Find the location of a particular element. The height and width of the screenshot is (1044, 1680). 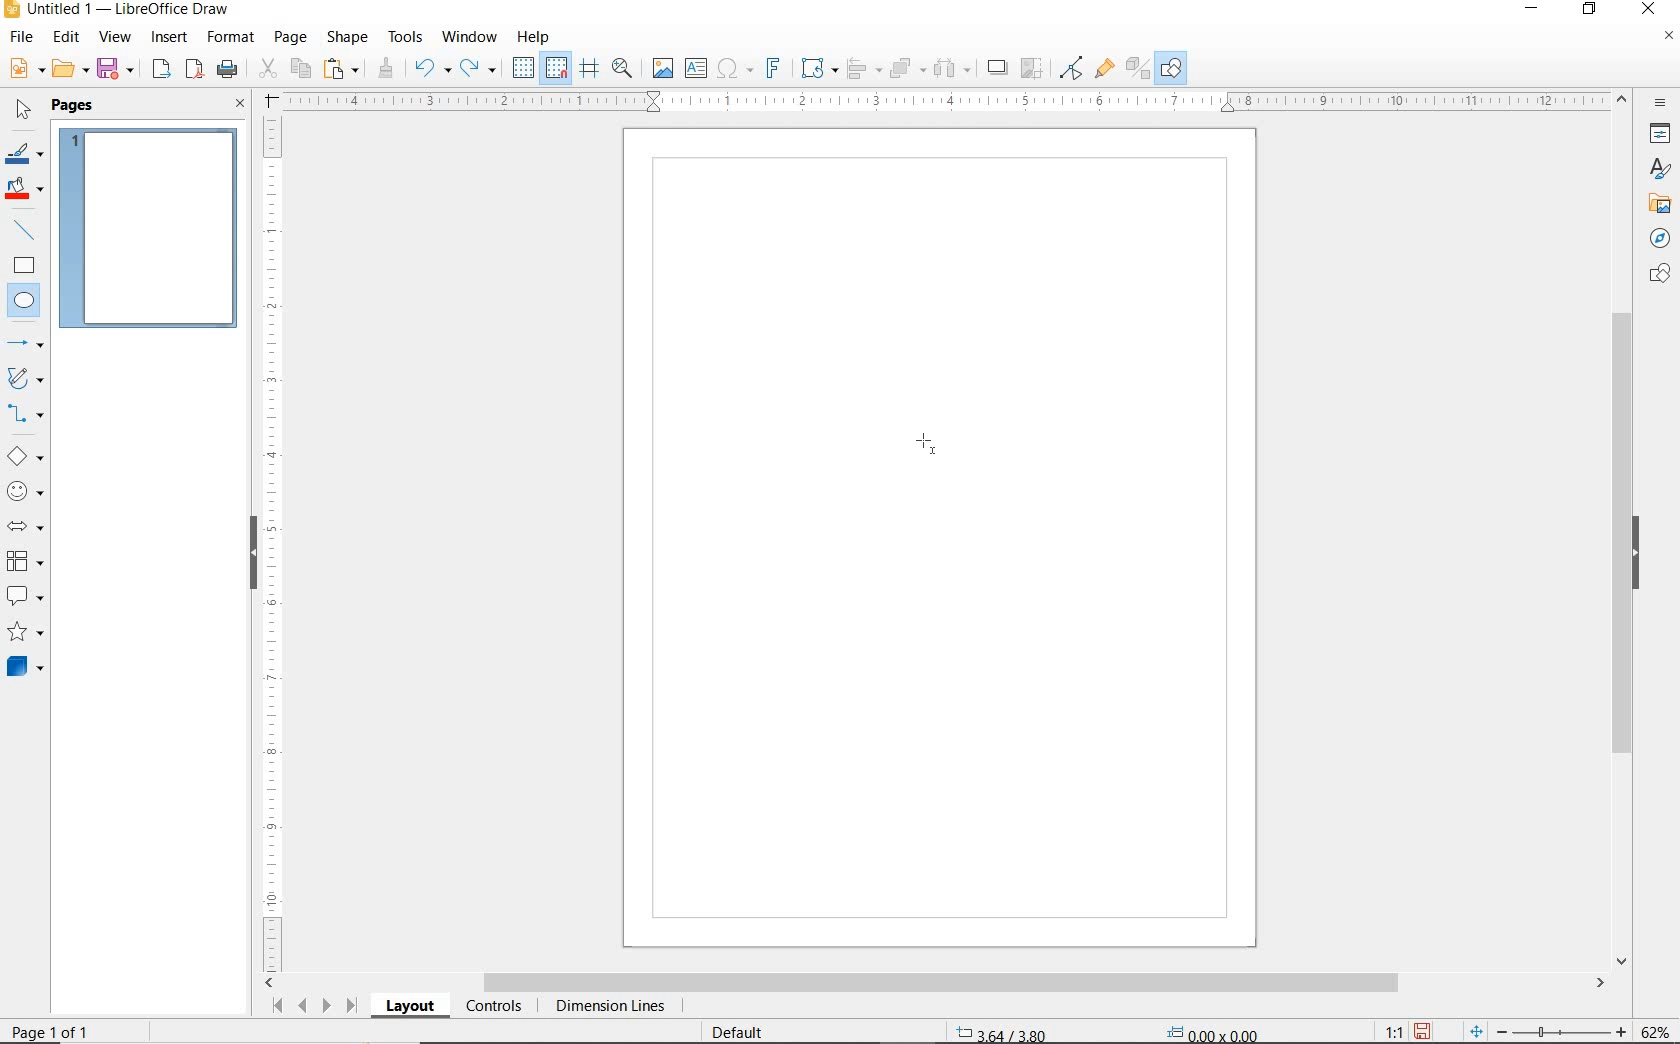

CLOSE is located at coordinates (240, 105).